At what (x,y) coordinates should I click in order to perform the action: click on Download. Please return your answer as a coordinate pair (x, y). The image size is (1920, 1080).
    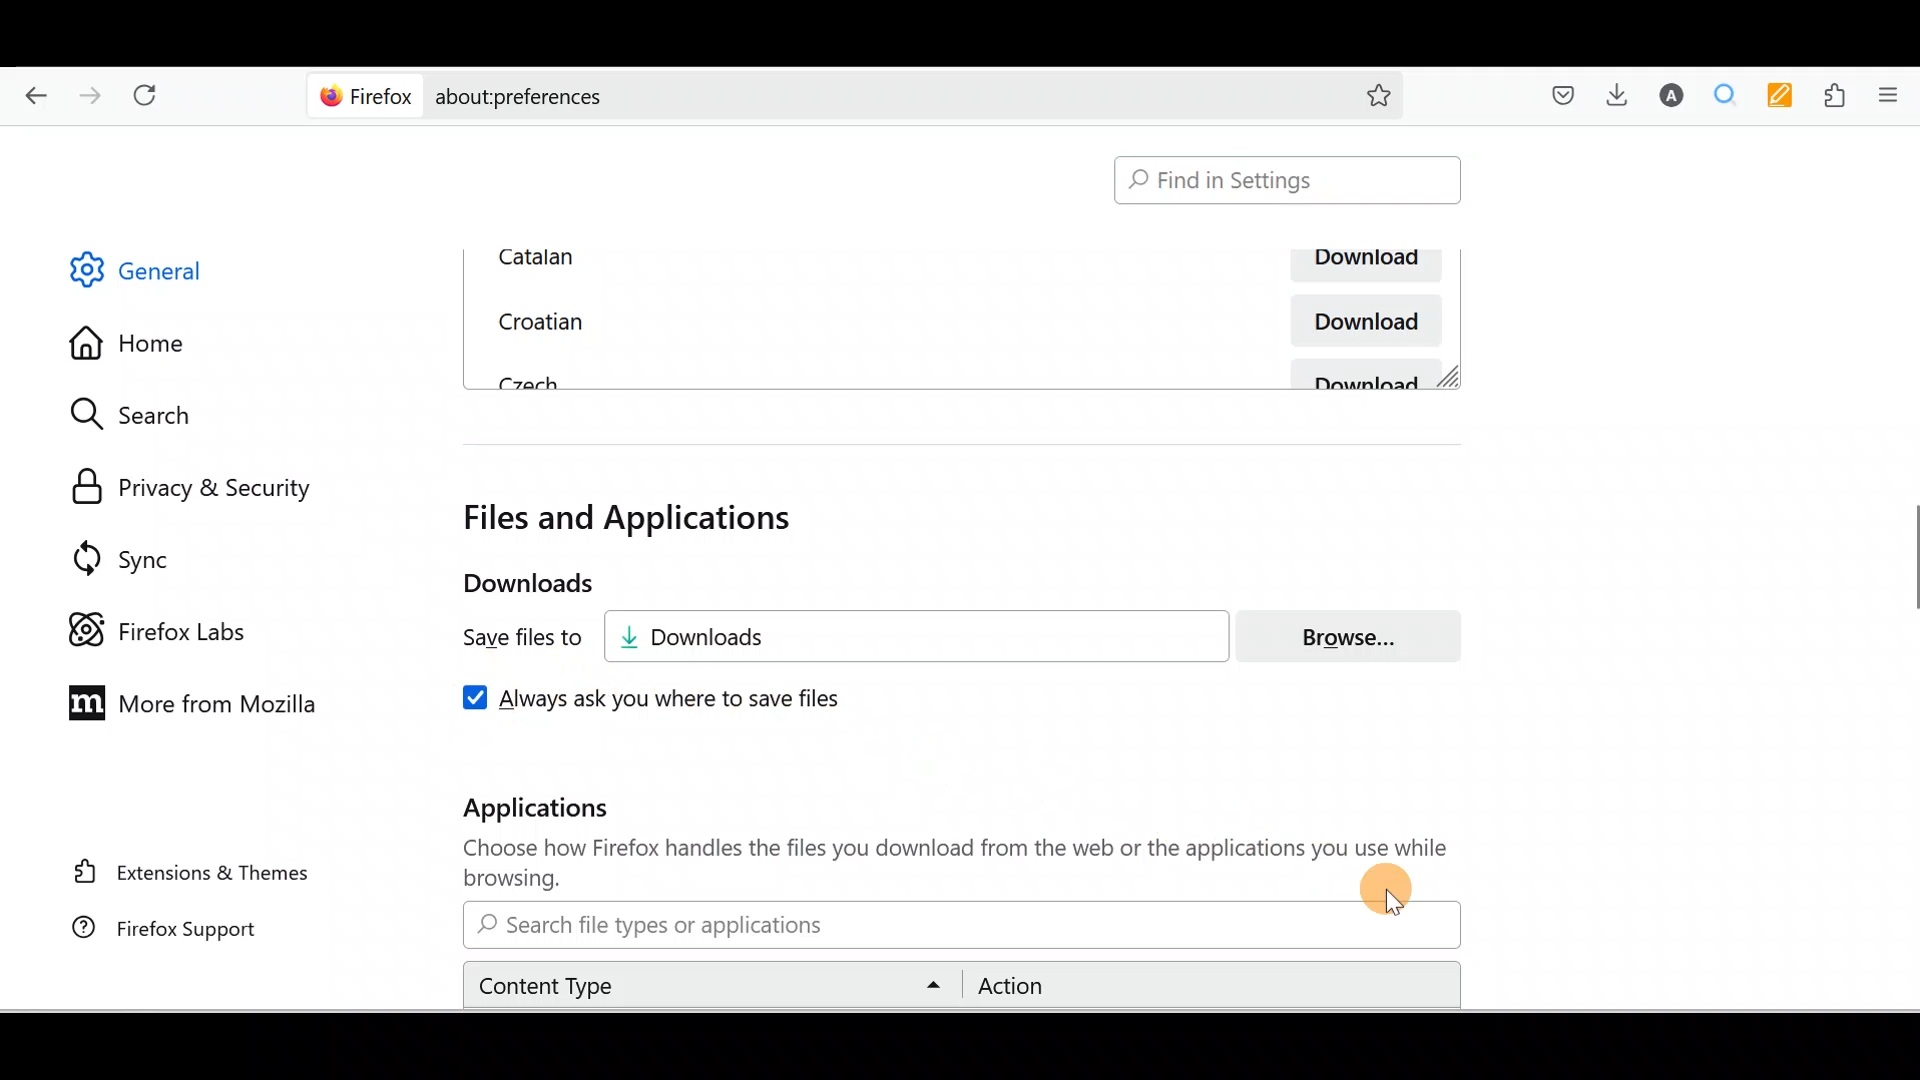
    Looking at the image, I should click on (1370, 374).